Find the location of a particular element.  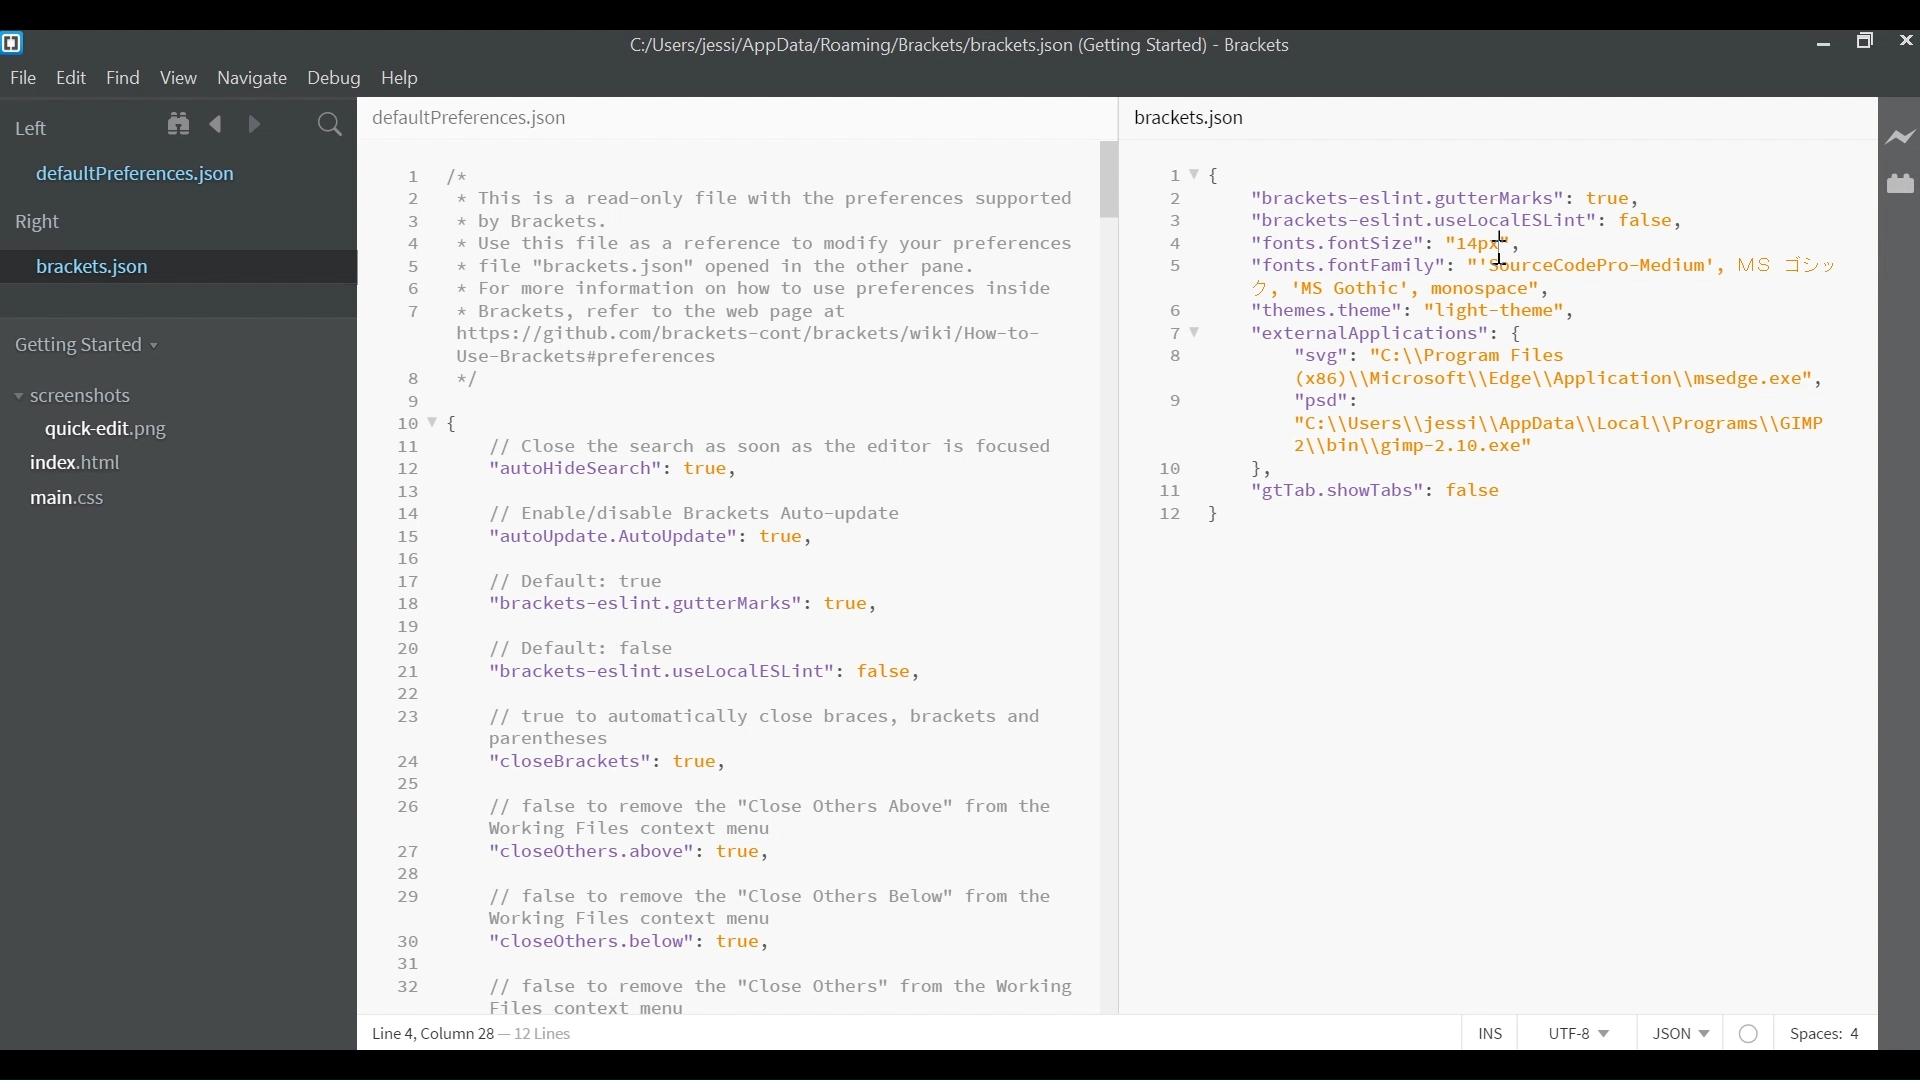

Maximize is located at coordinates (1864, 44).